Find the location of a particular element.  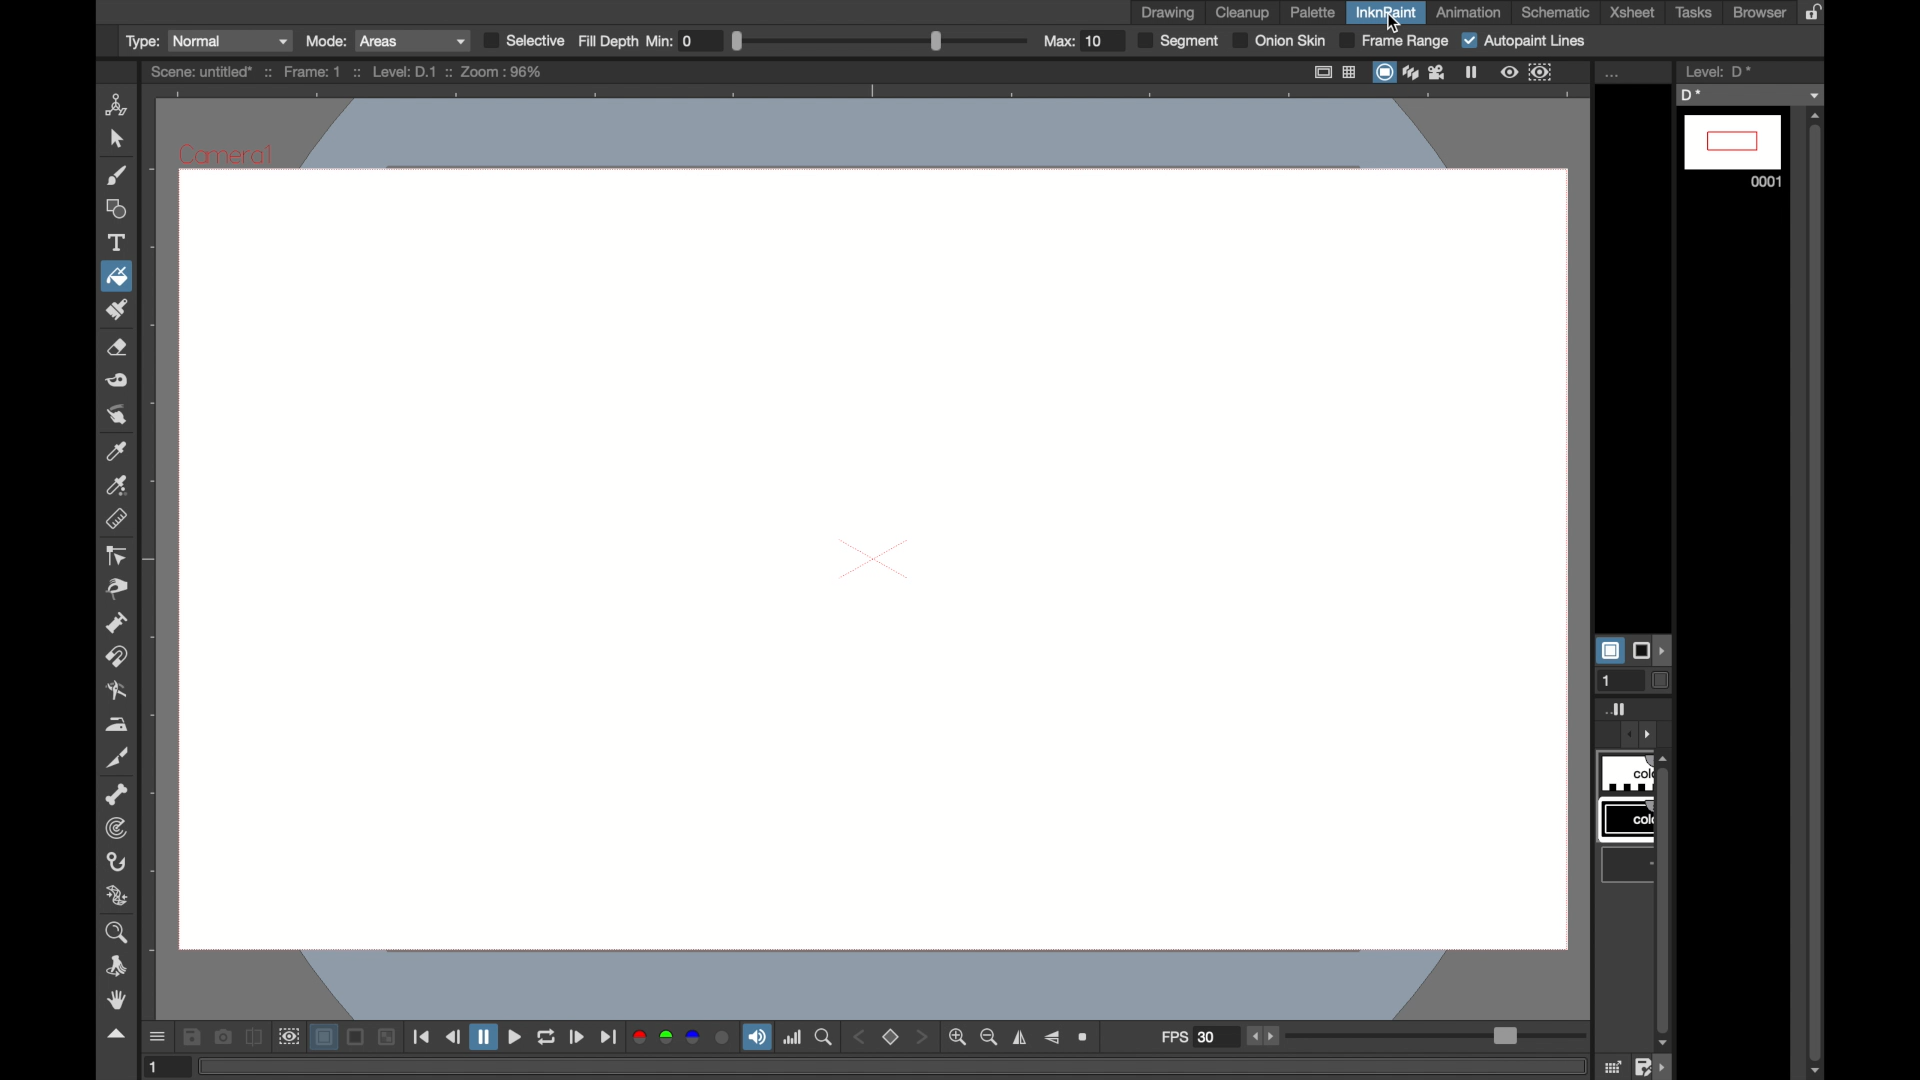

eraser tool is located at coordinates (118, 349).